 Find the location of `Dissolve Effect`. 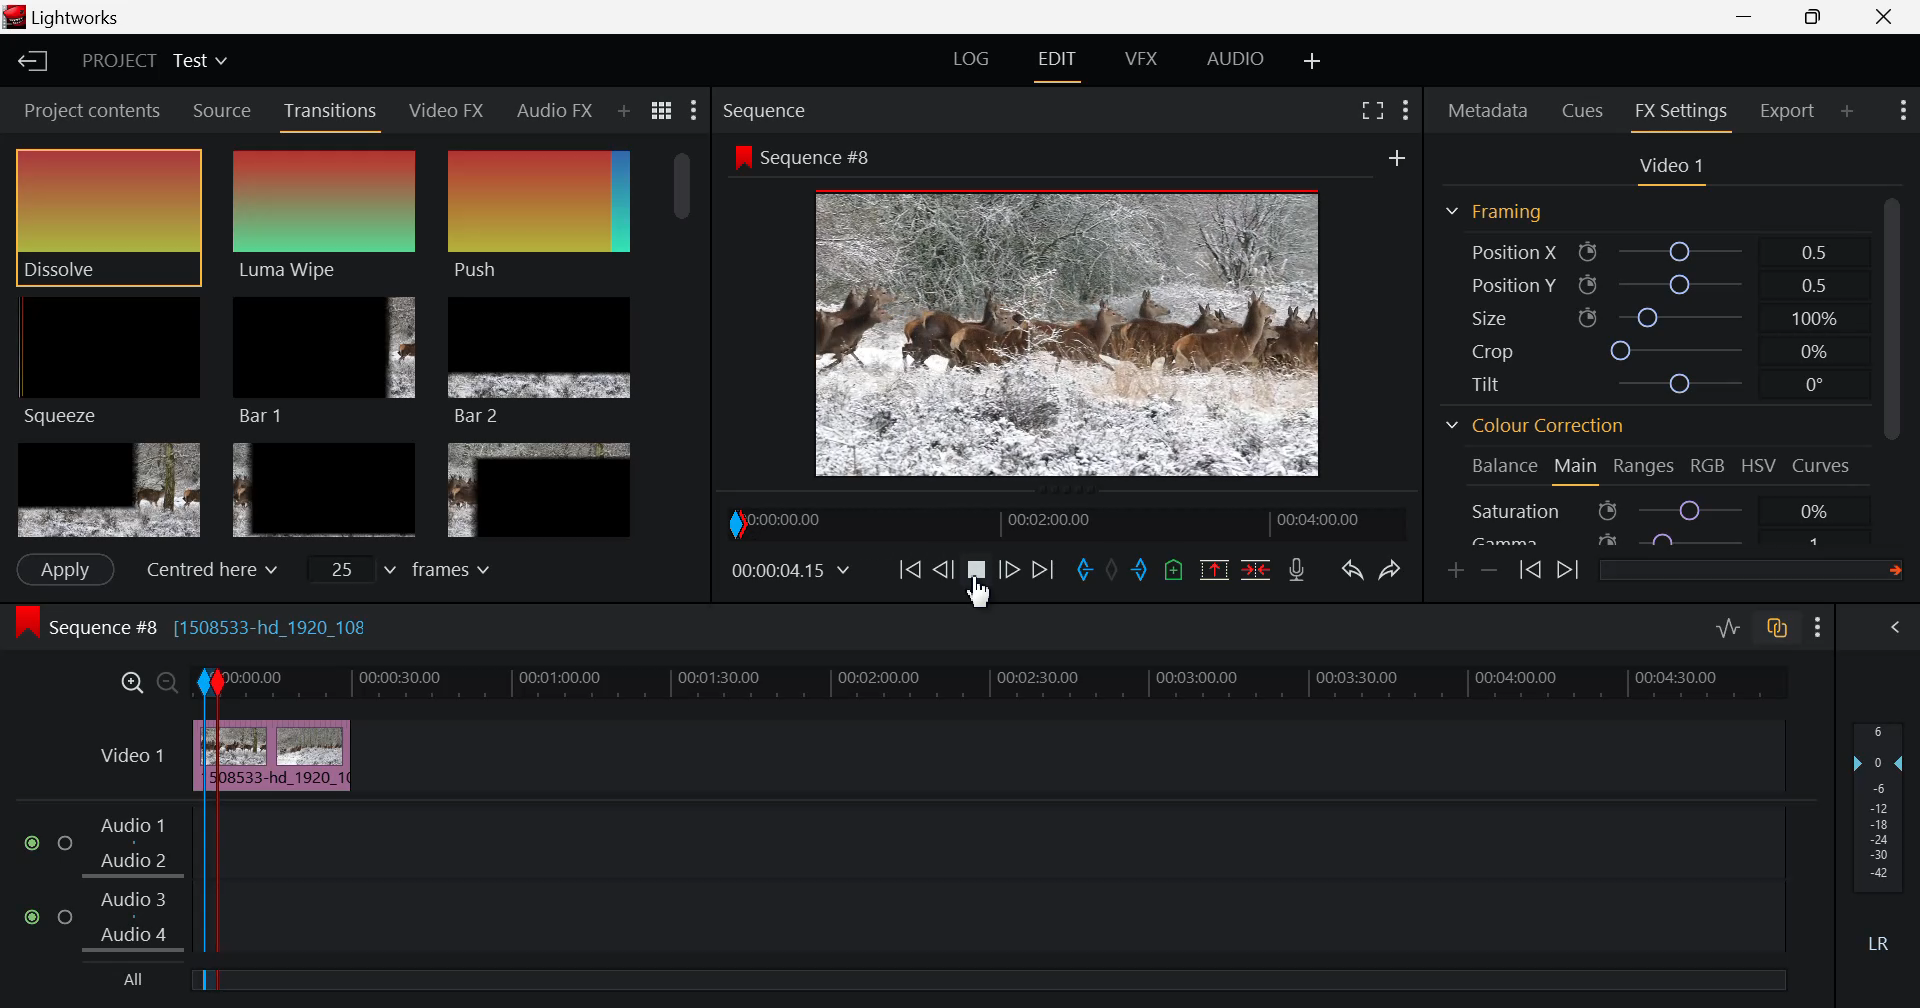

Dissolve Effect is located at coordinates (108, 217).